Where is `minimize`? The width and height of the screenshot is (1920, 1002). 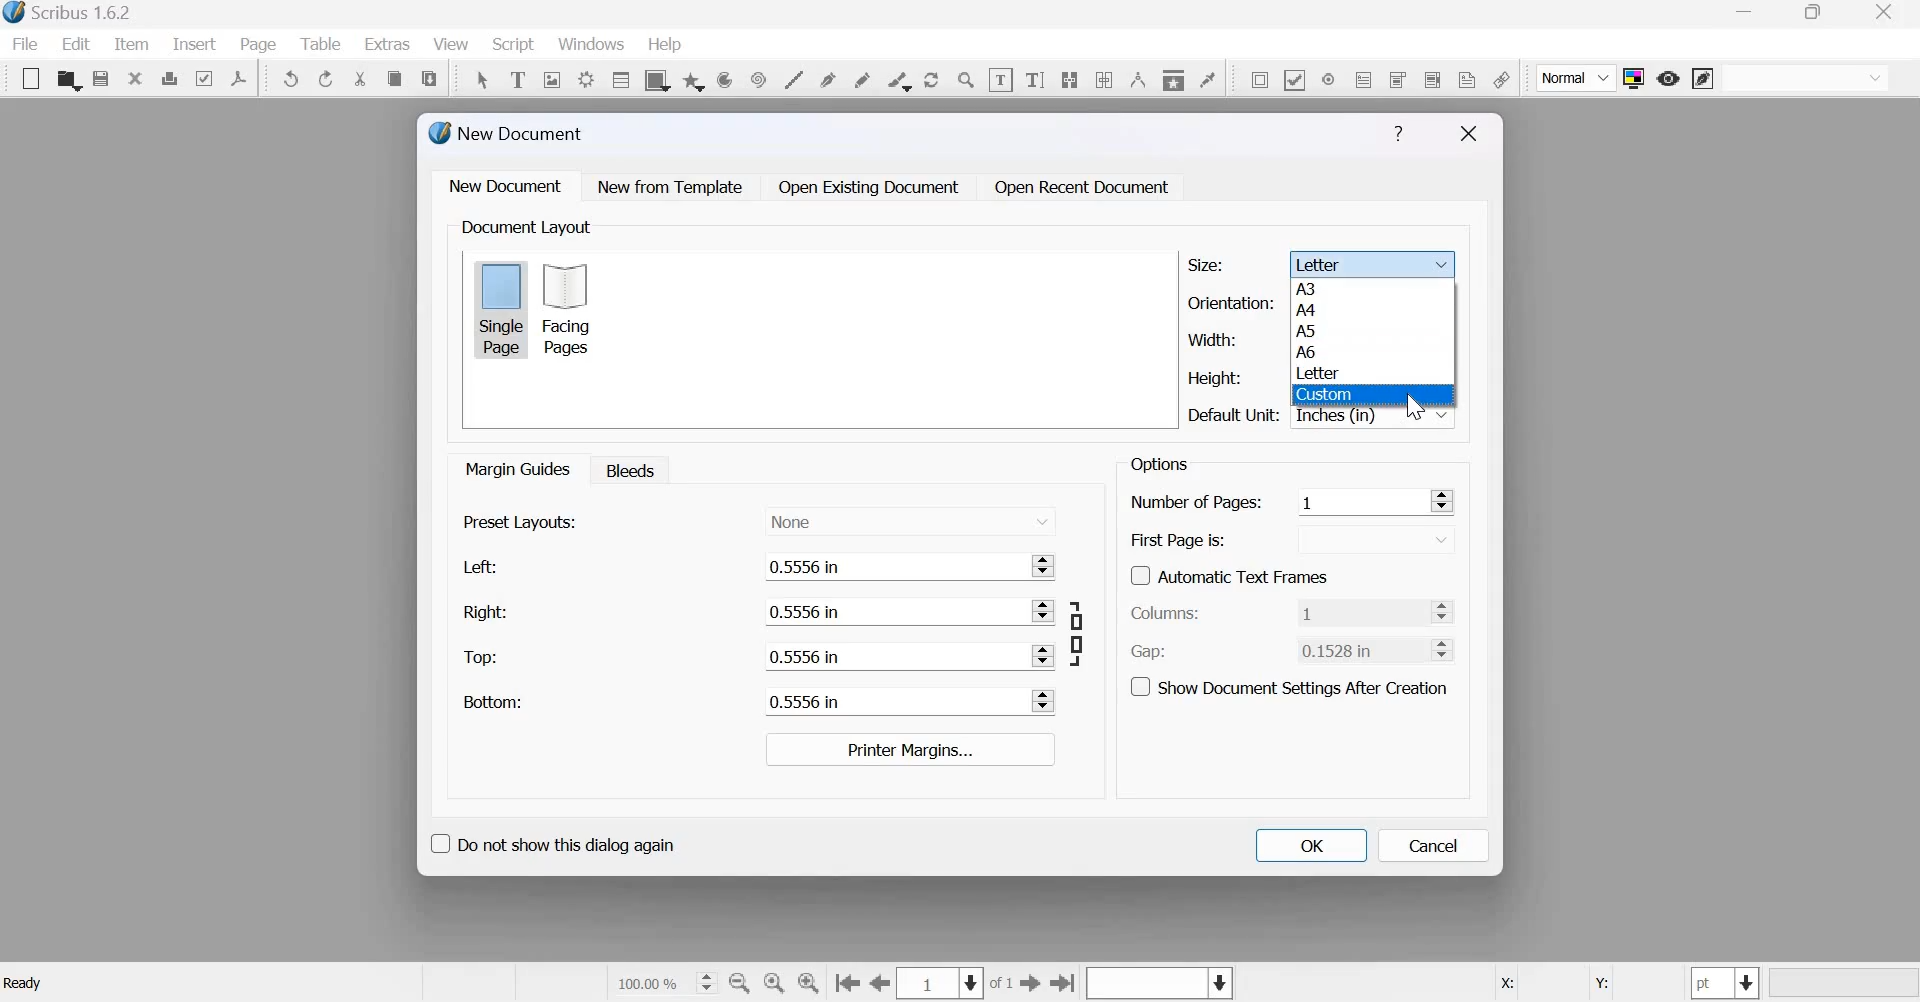 minimize is located at coordinates (1747, 14).